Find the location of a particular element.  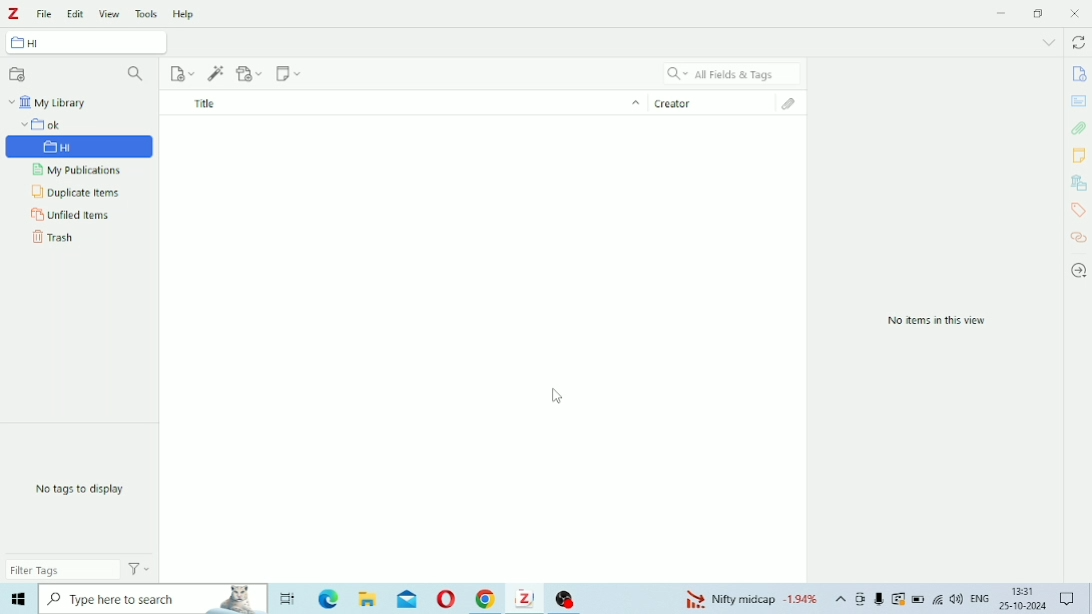

Creator is located at coordinates (713, 101).